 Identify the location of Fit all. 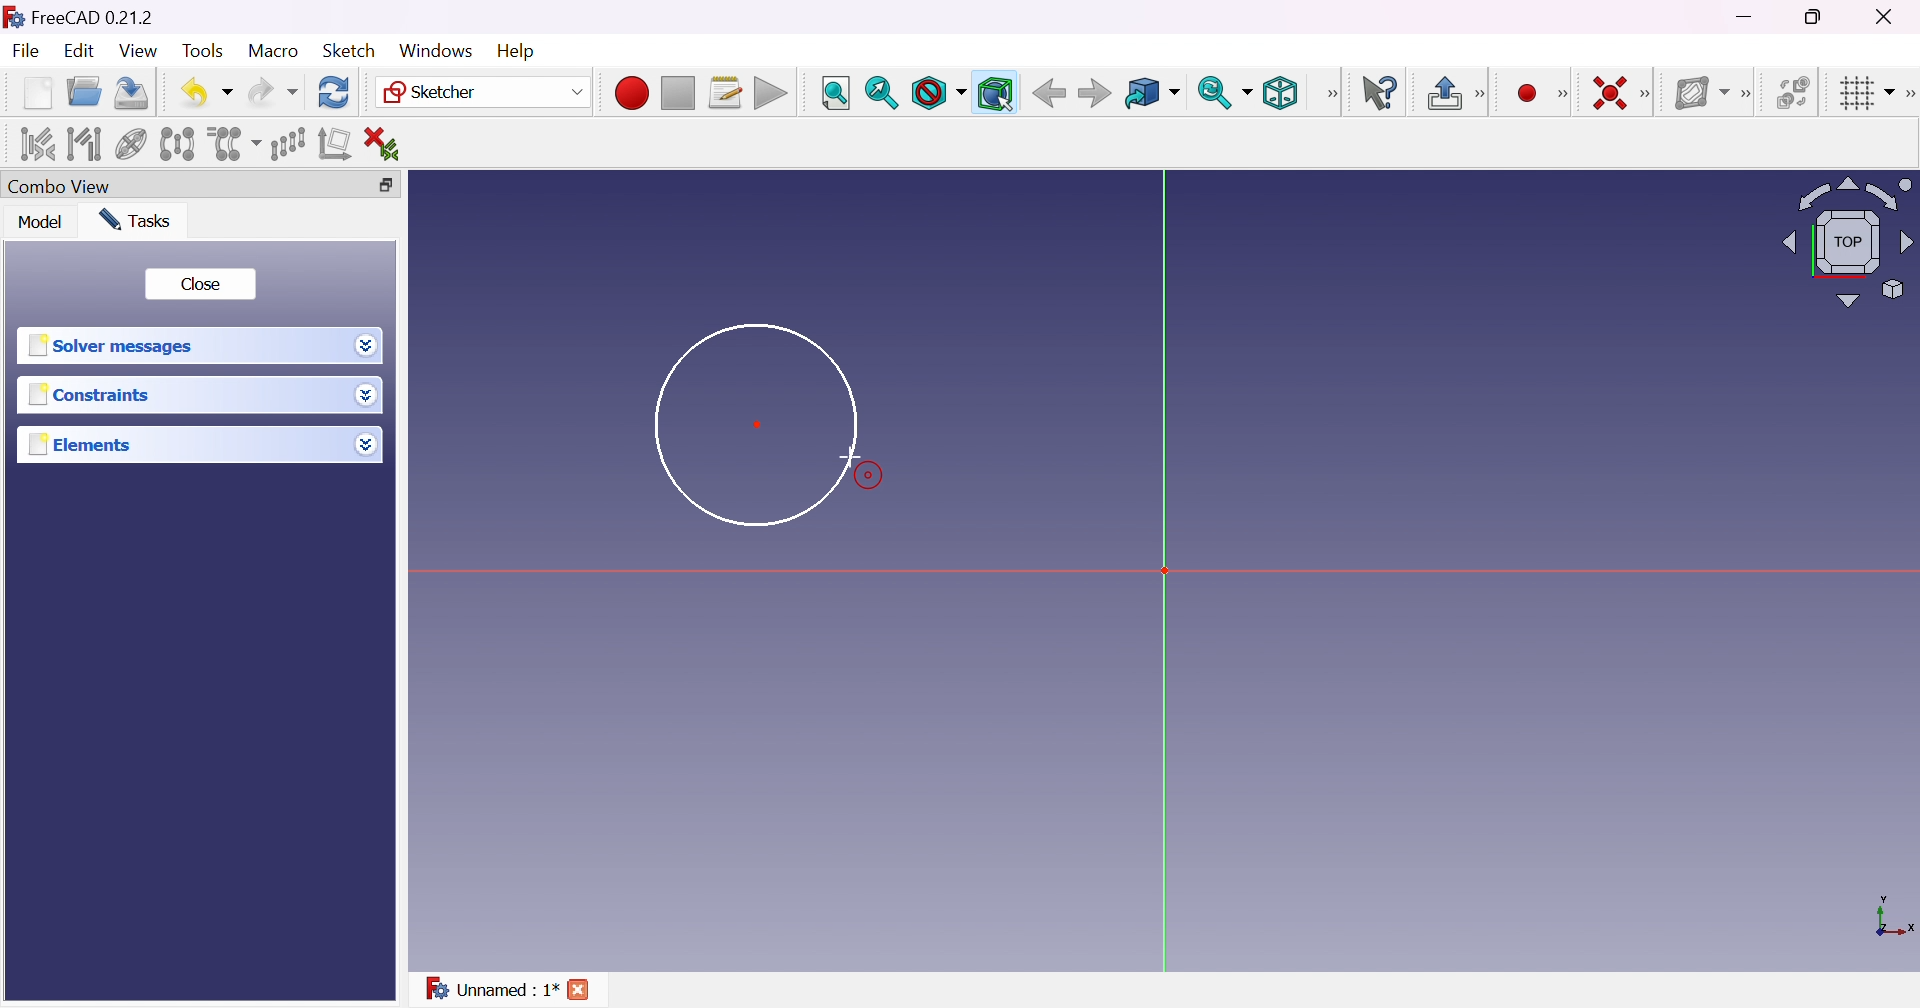
(834, 92).